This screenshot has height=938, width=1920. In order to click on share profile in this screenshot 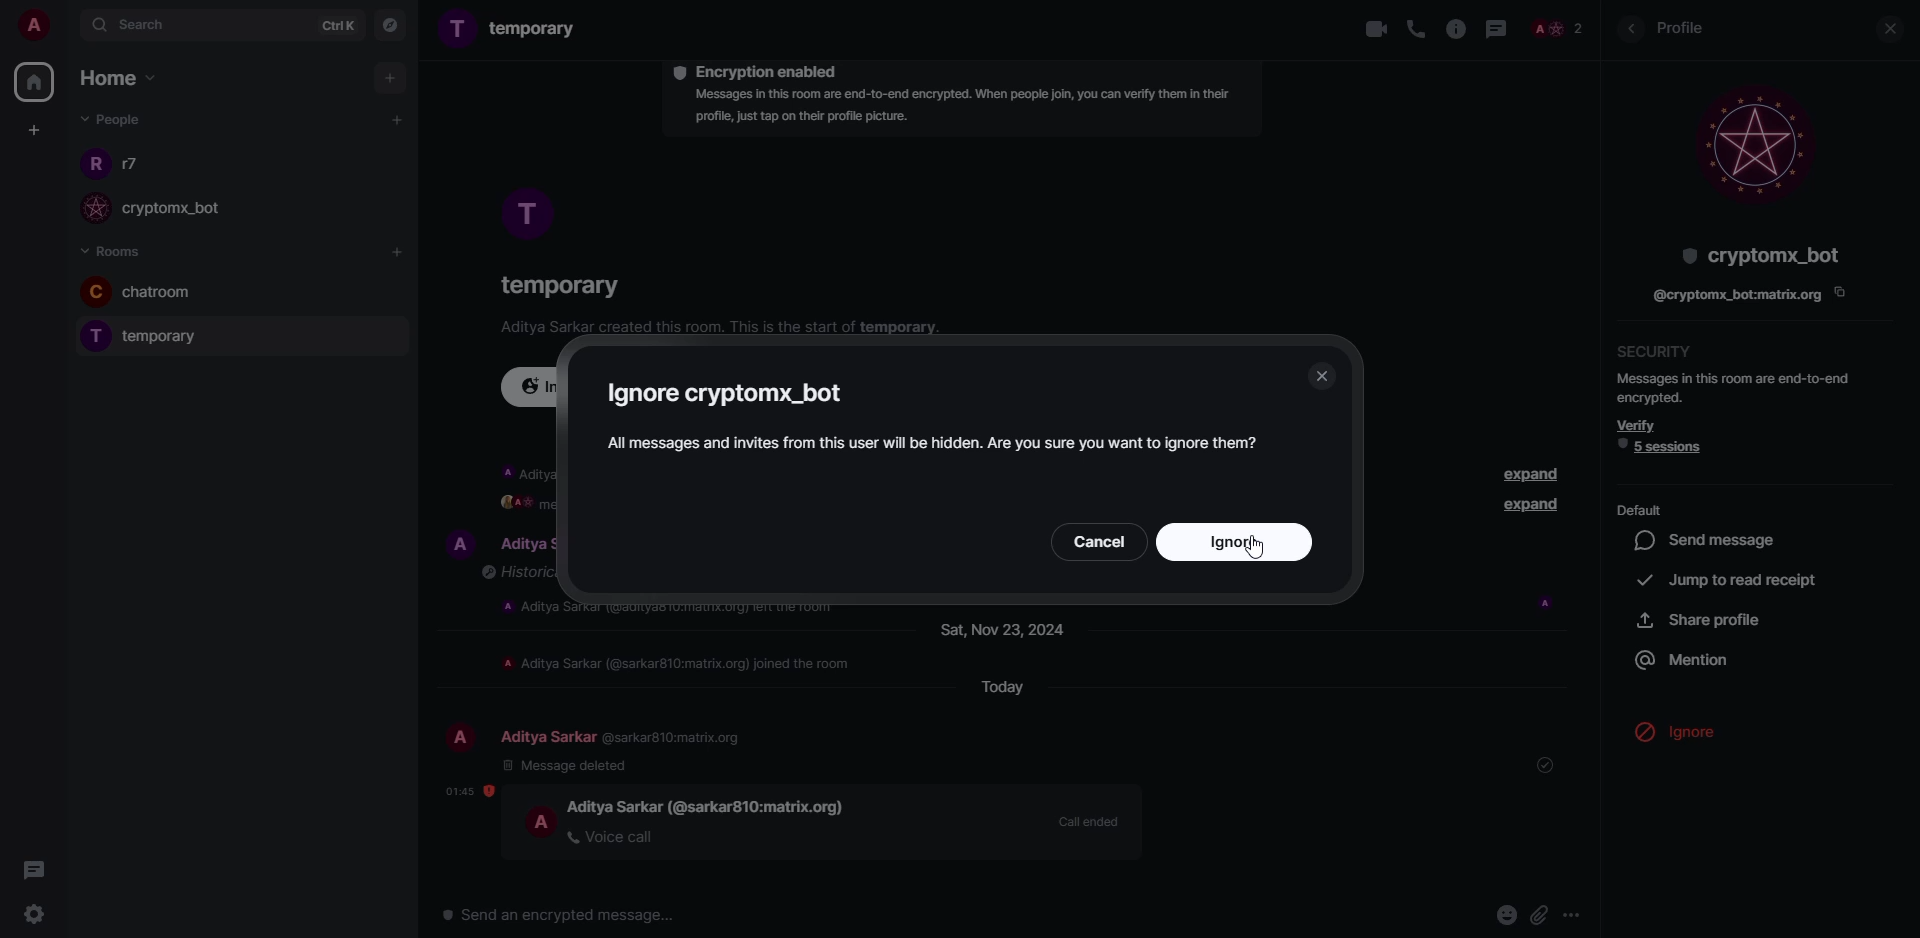, I will do `click(1700, 619)`.